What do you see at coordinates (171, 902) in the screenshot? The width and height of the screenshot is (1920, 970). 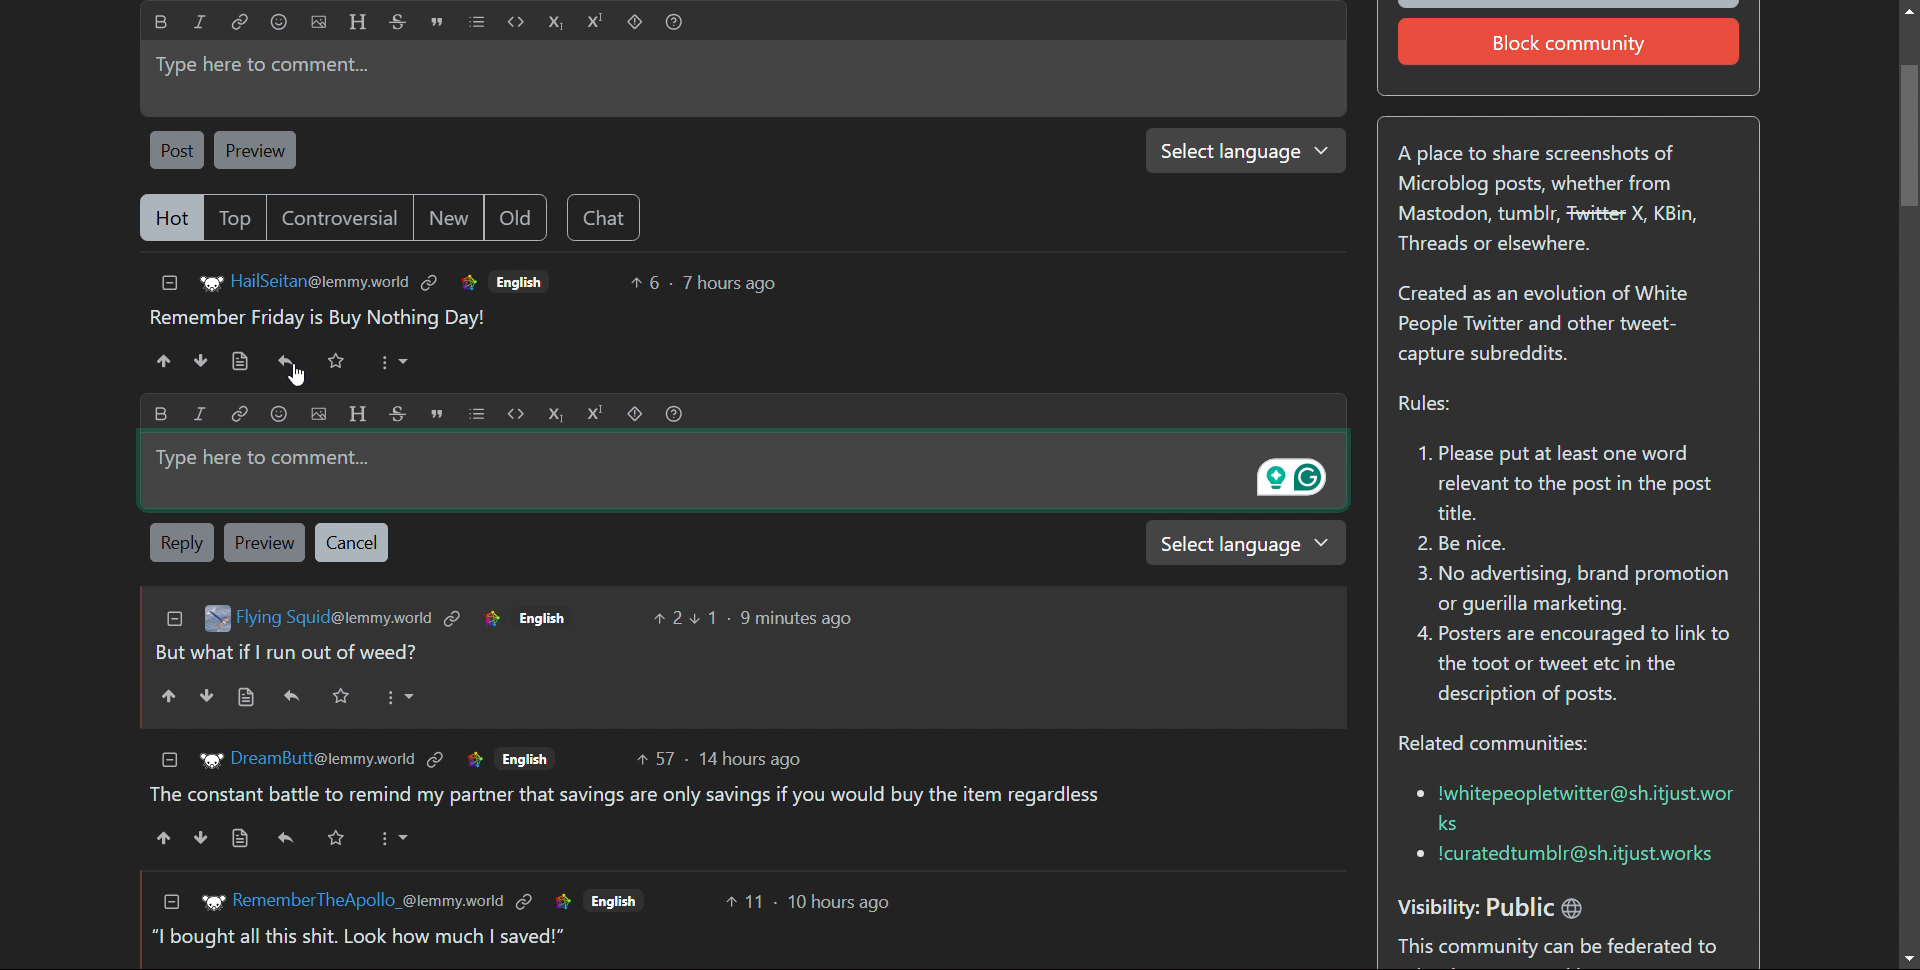 I see `collapse` at bounding box center [171, 902].